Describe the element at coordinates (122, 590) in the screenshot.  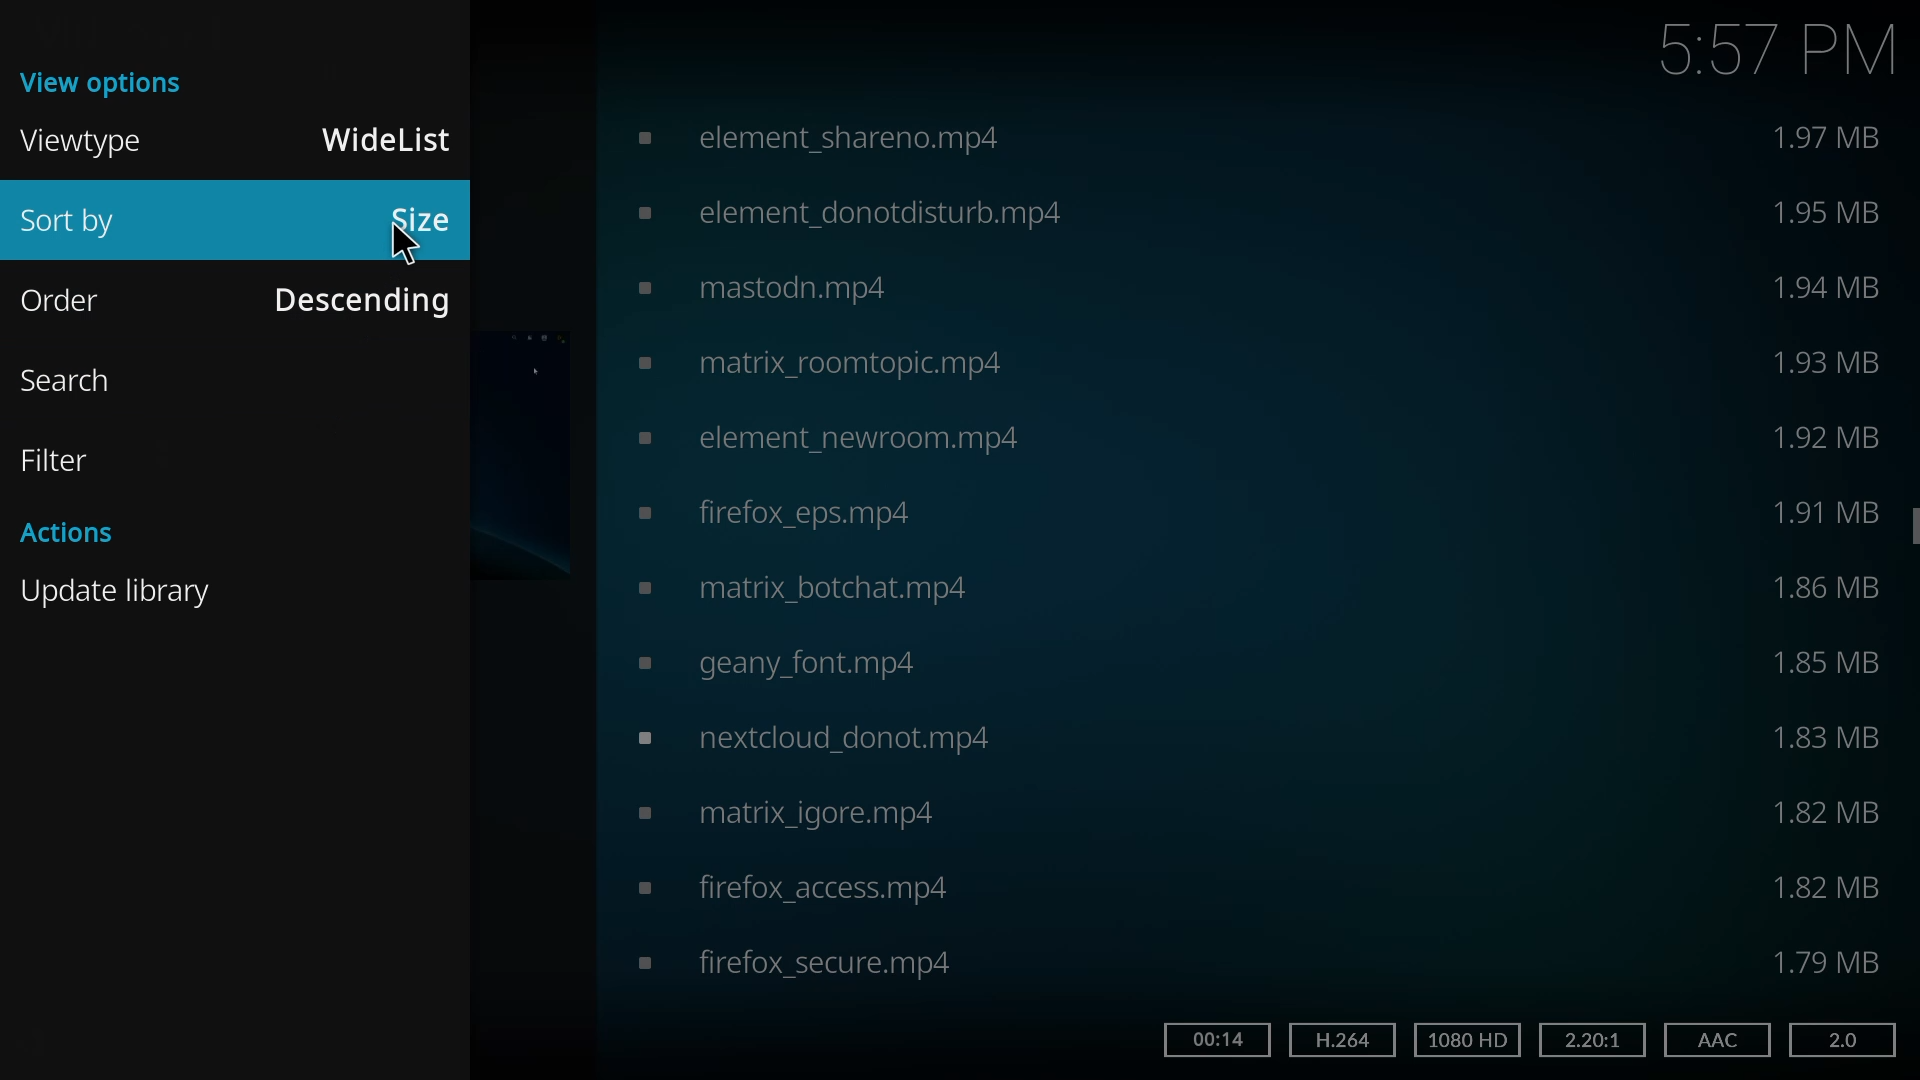
I see `update library` at that location.